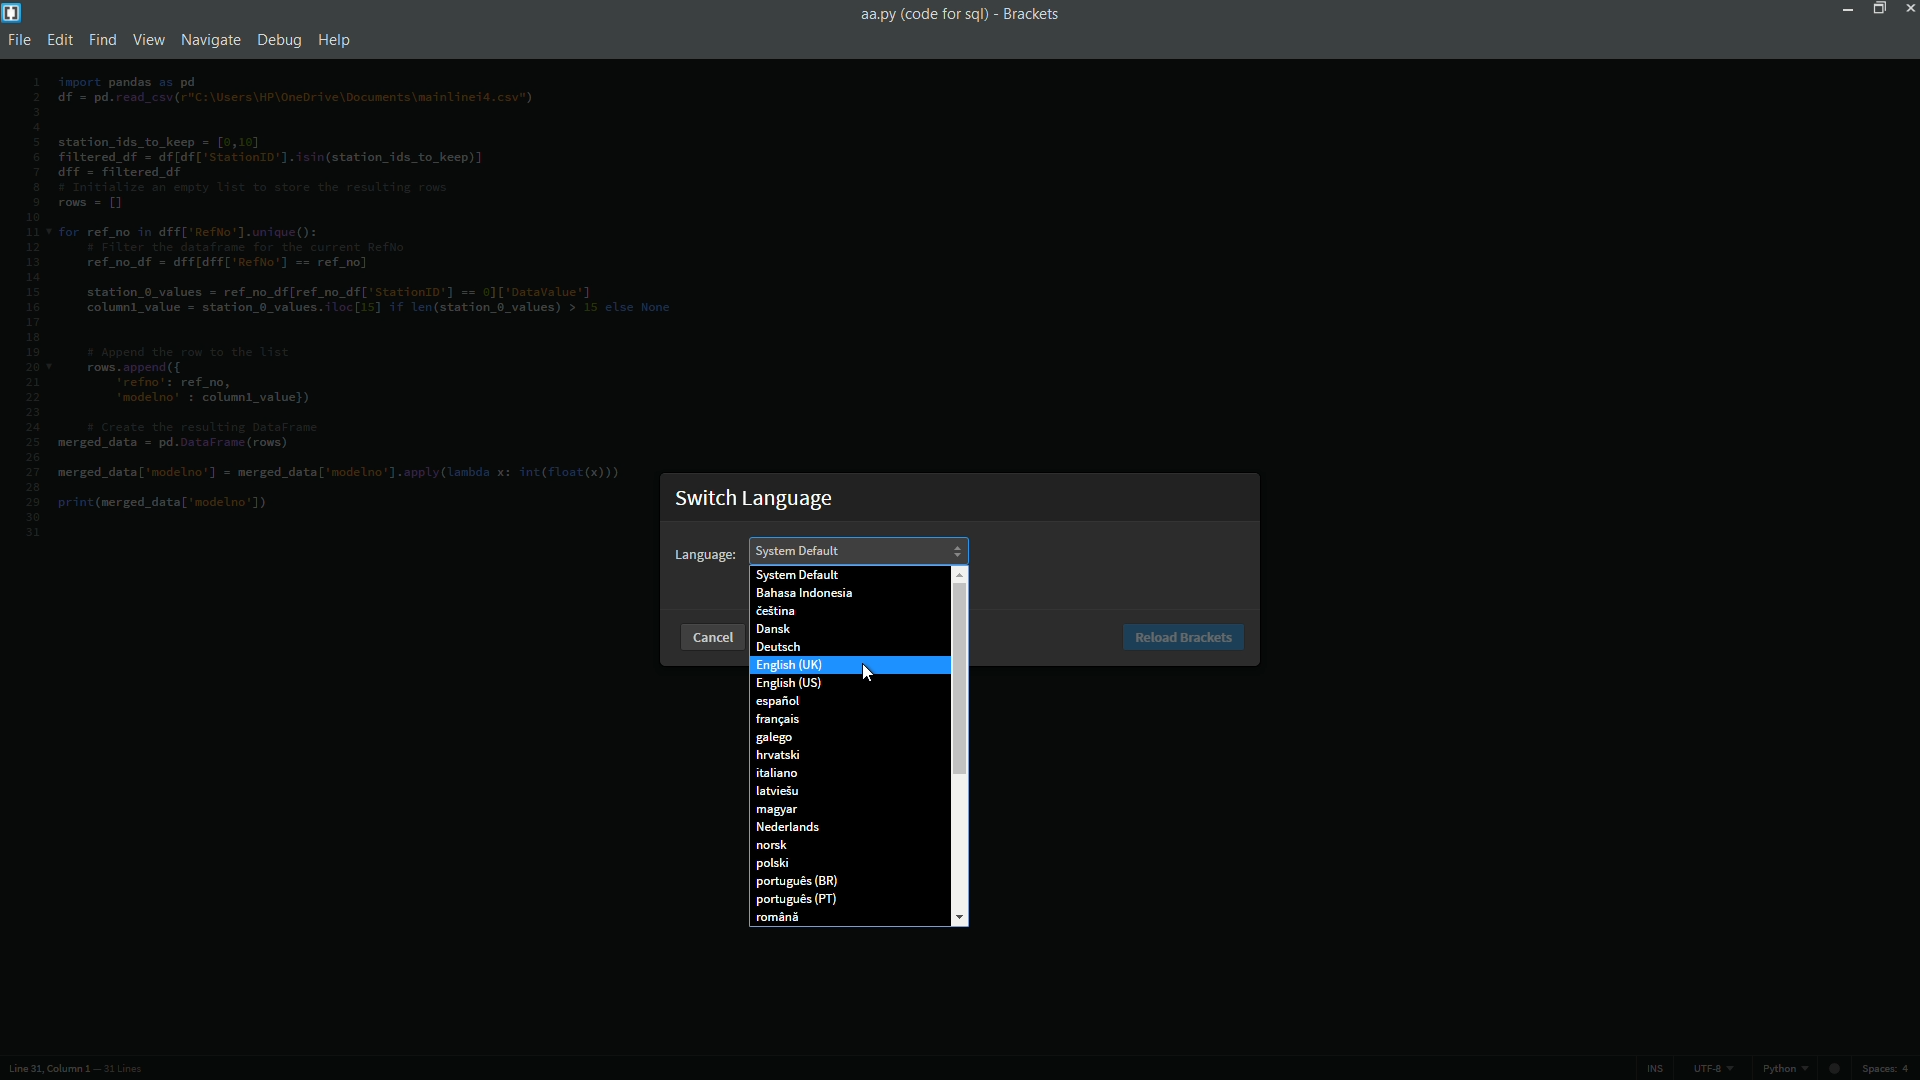  I want to click on language-10, so click(776, 755).